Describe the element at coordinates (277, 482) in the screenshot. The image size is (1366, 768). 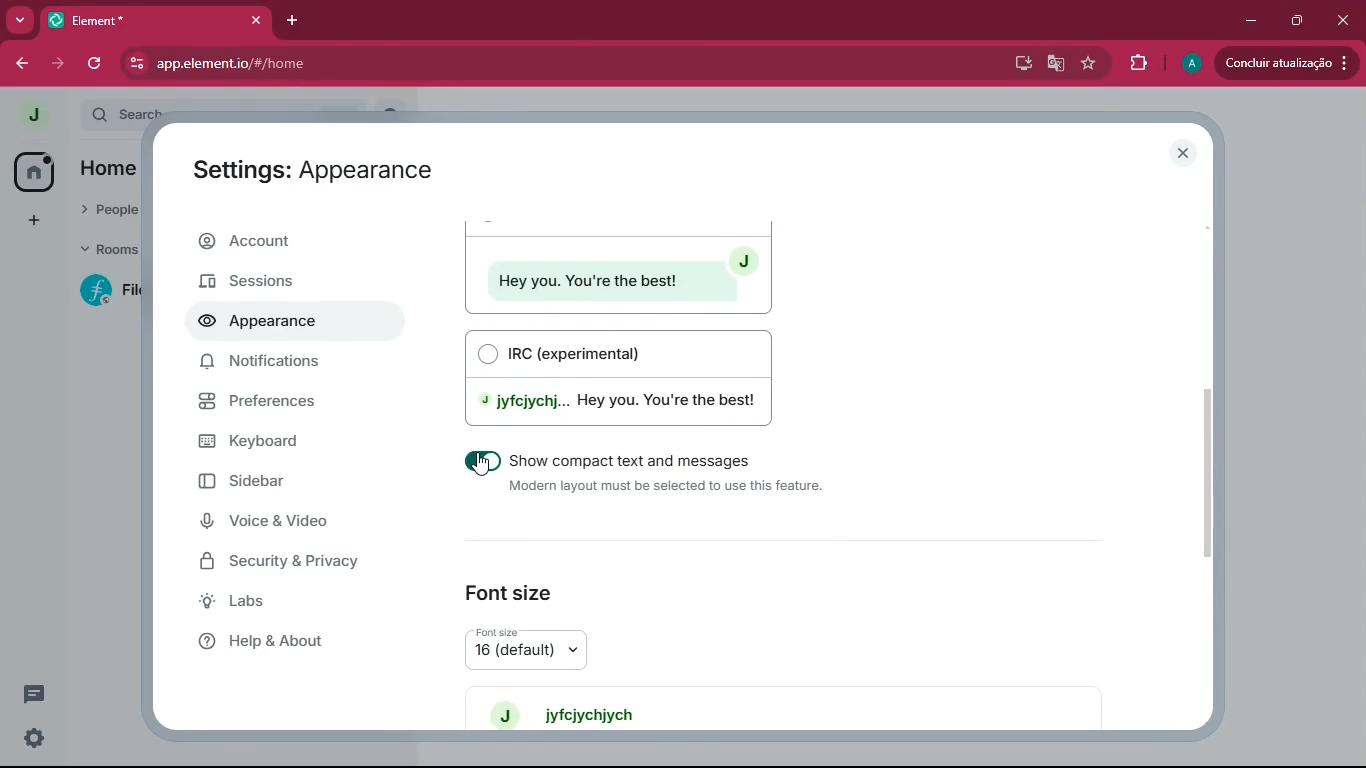
I see `sidebar` at that location.